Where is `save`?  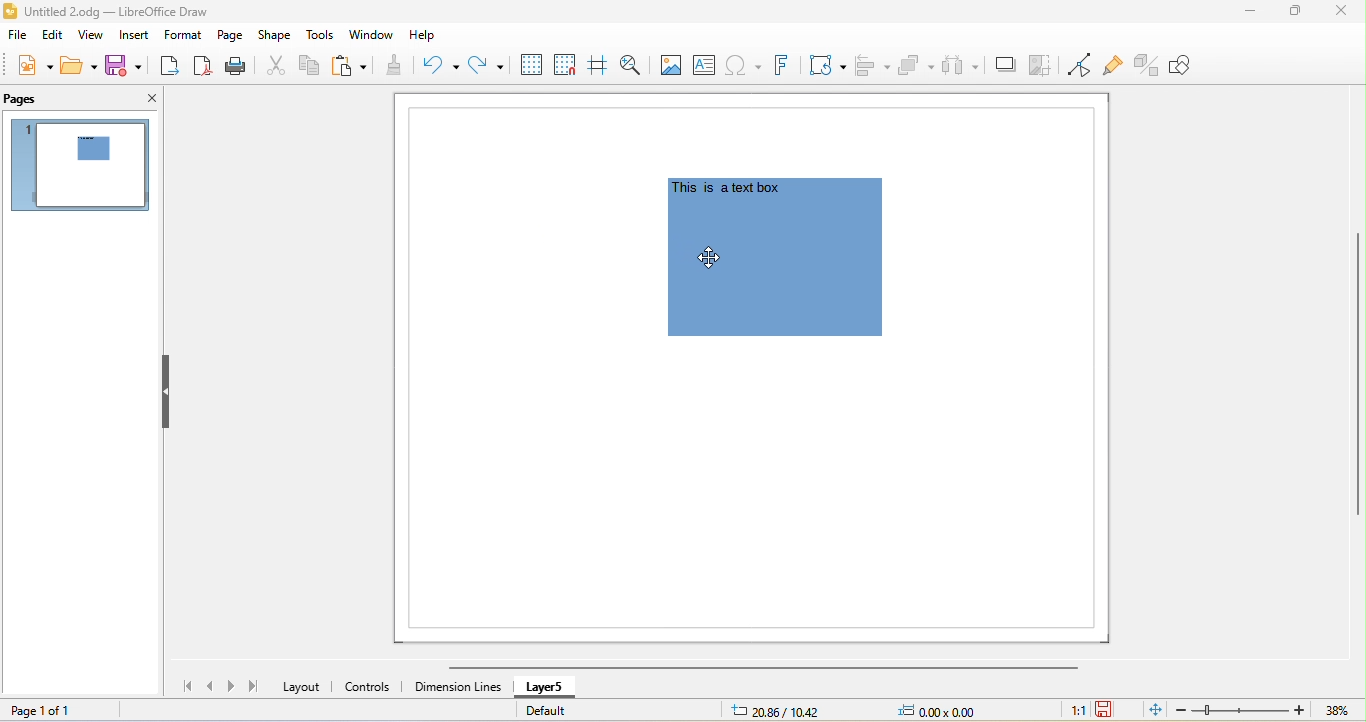
save is located at coordinates (127, 65).